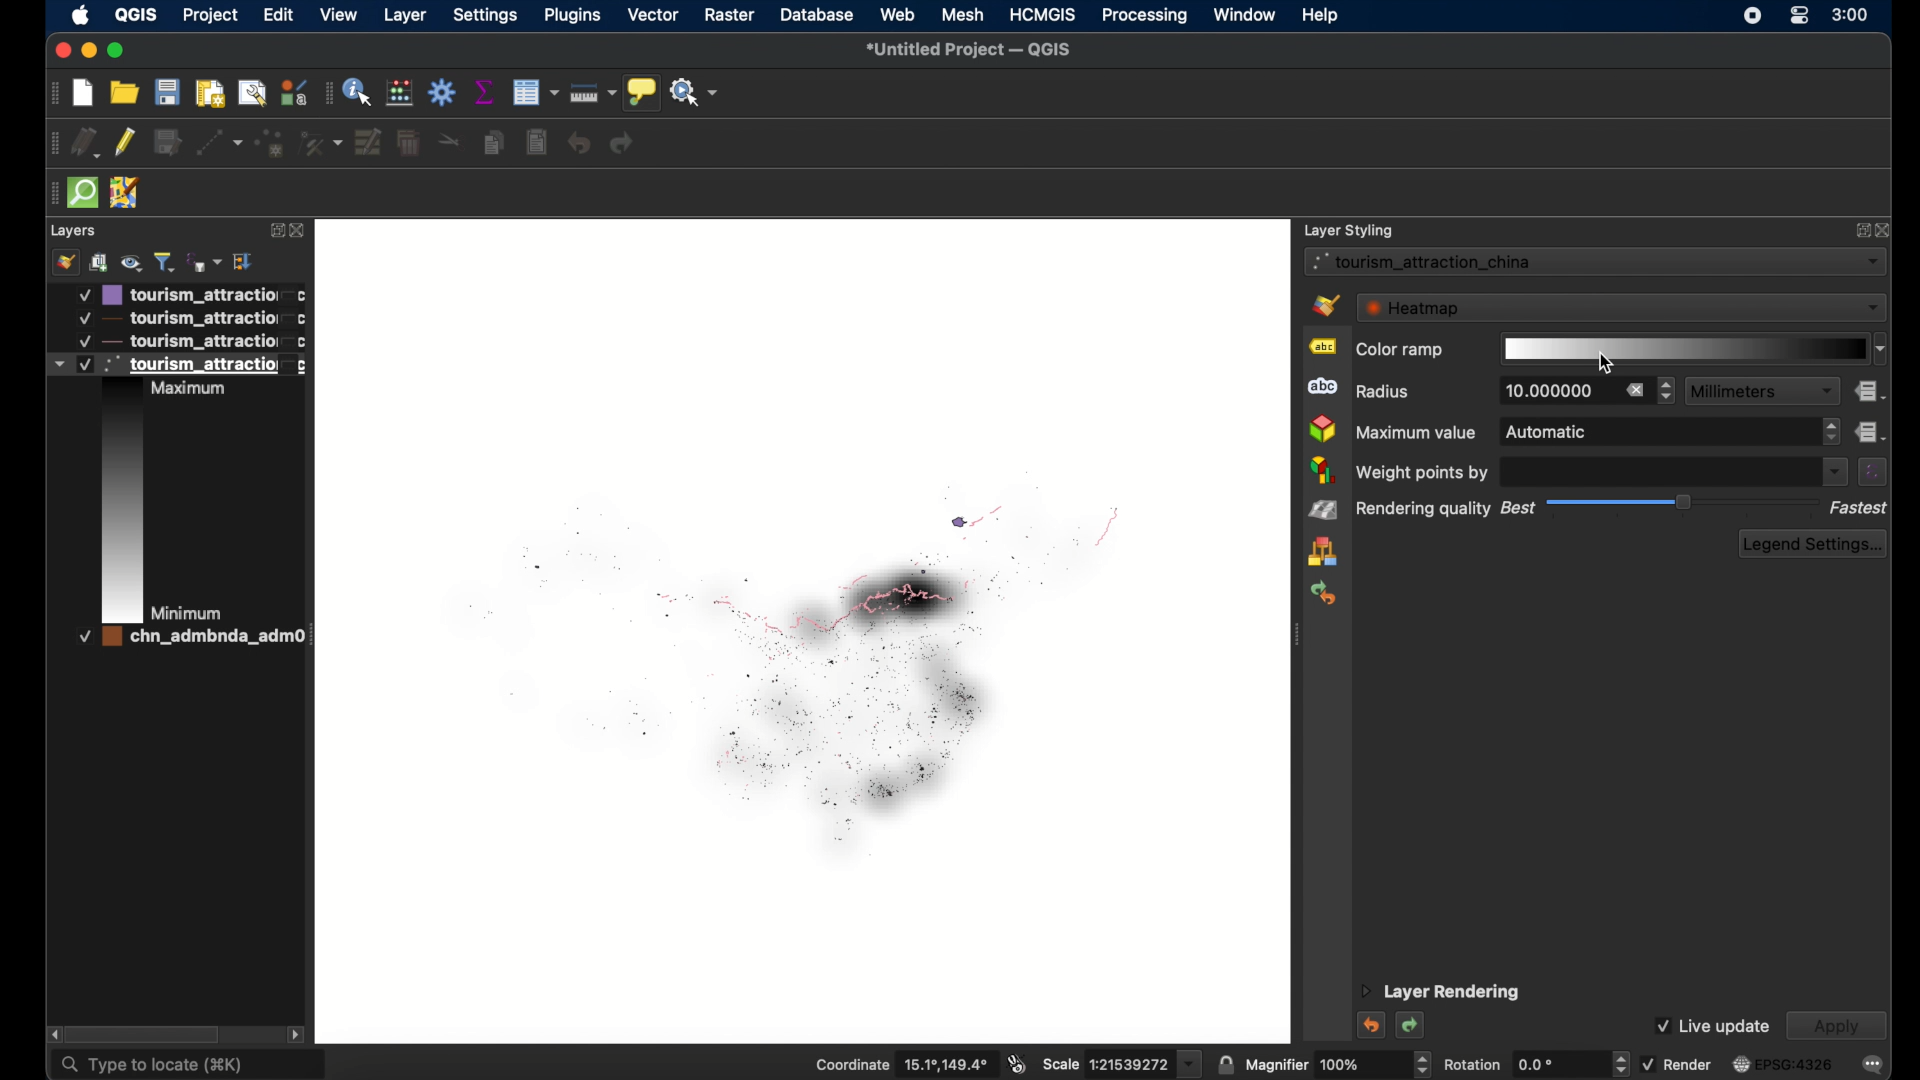  I want to click on layer, so click(405, 16).